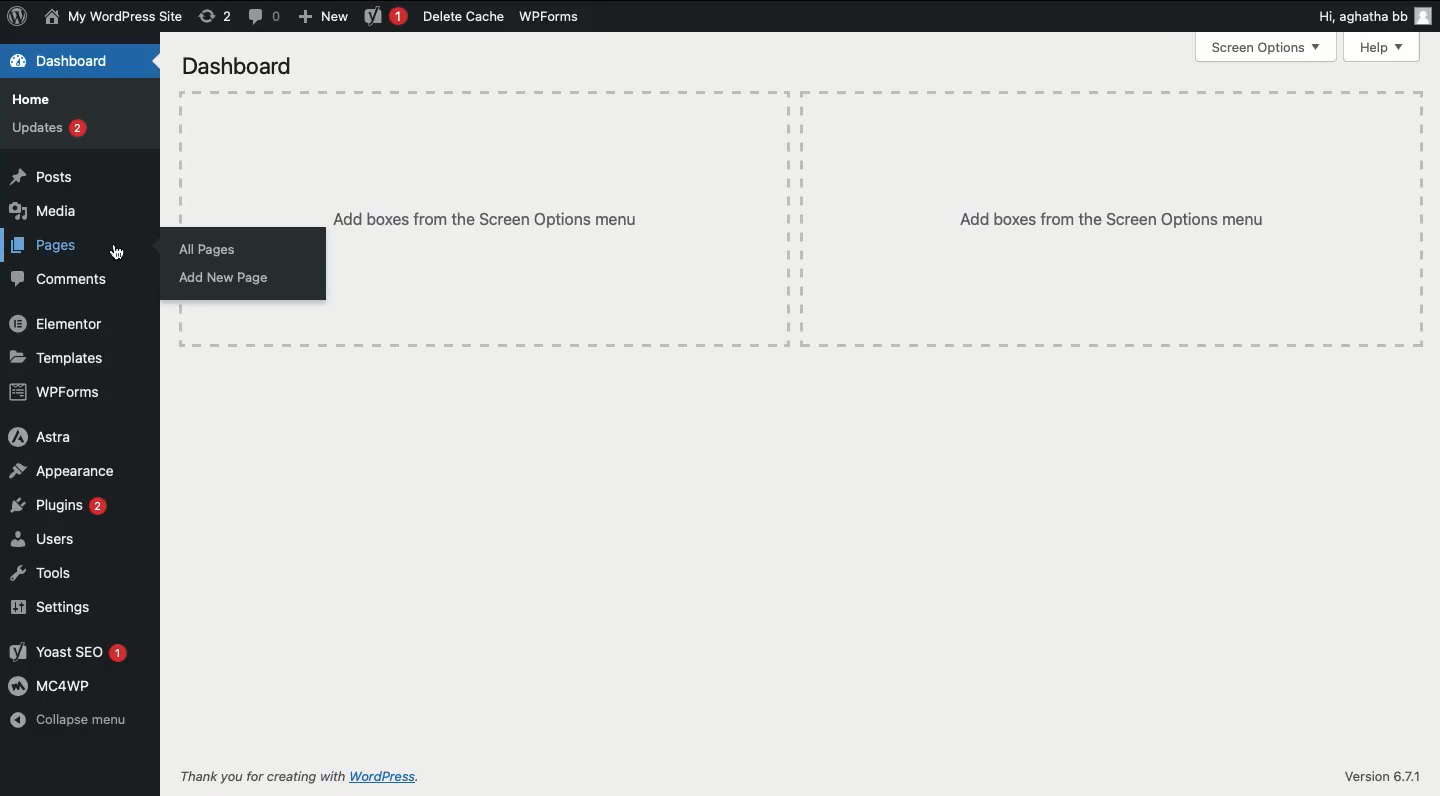 Image resolution: width=1440 pixels, height=796 pixels. What do you see at coordinates (220, 276) in the screenshot?
I see `Add new page` at bounding box center [220, 276].